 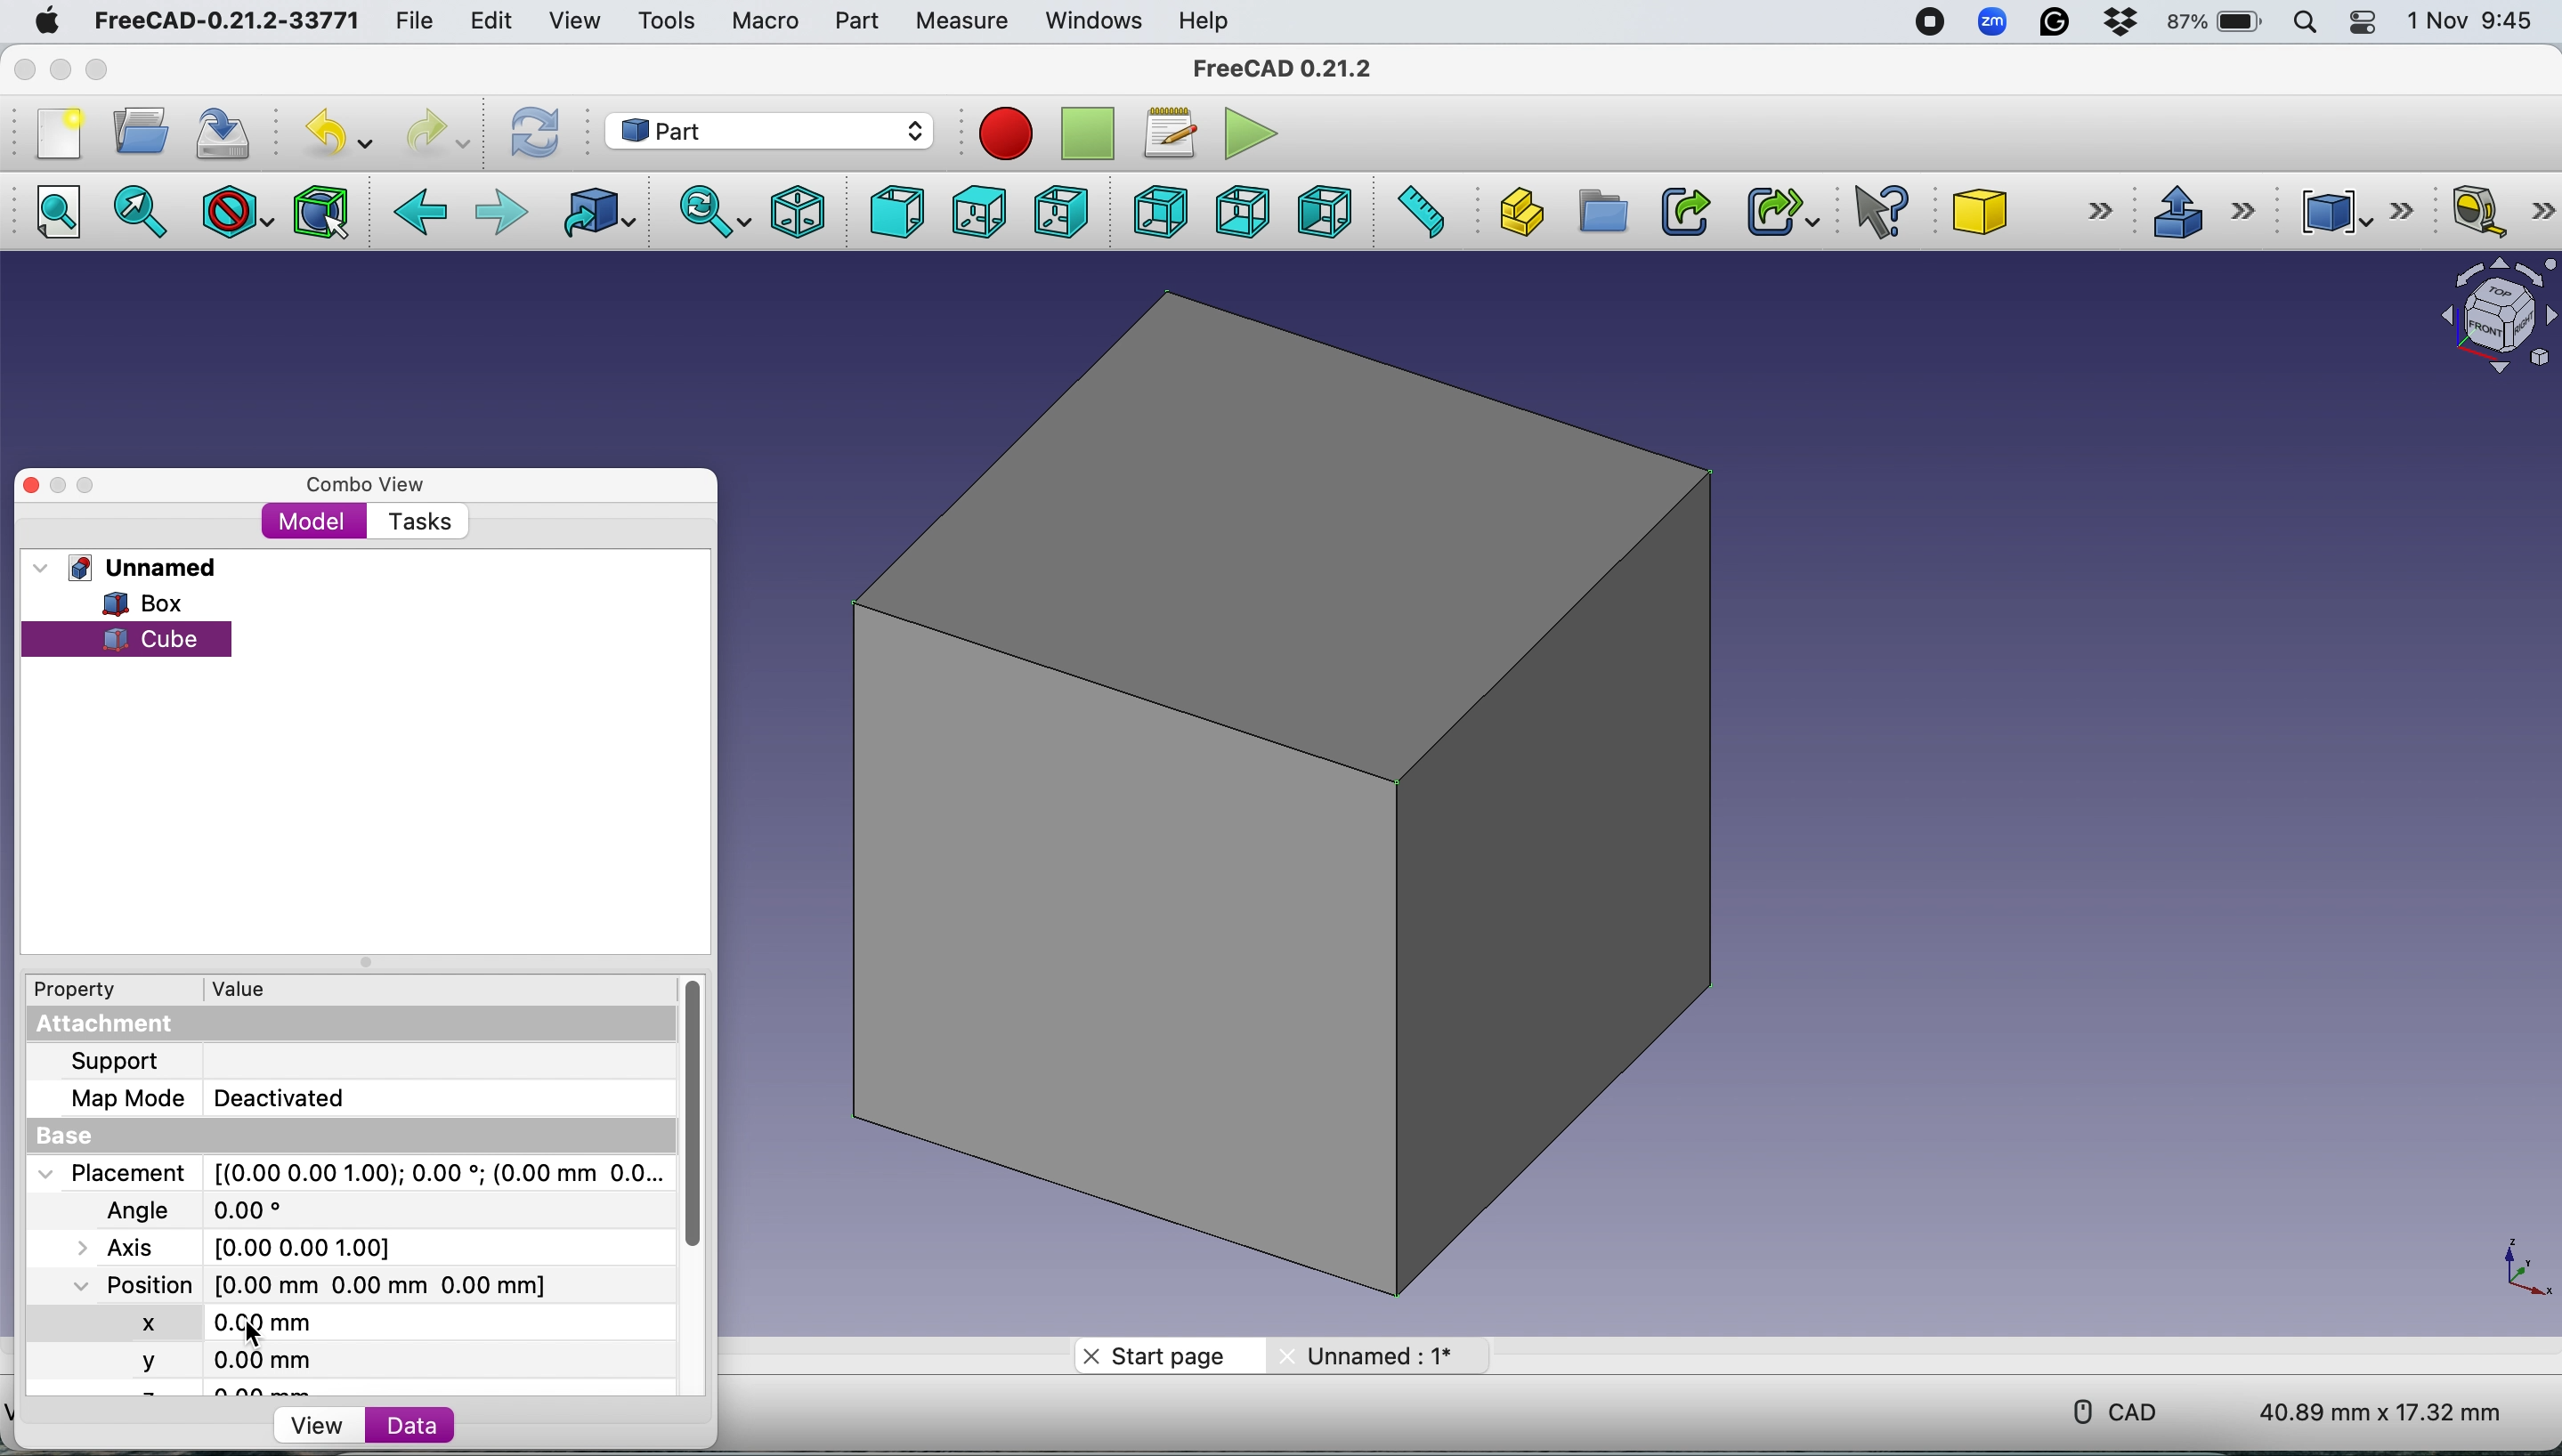 What do you see at coordinates (246, 987) in the screenshot?
I see `Value` at bounding box center [246, 987].